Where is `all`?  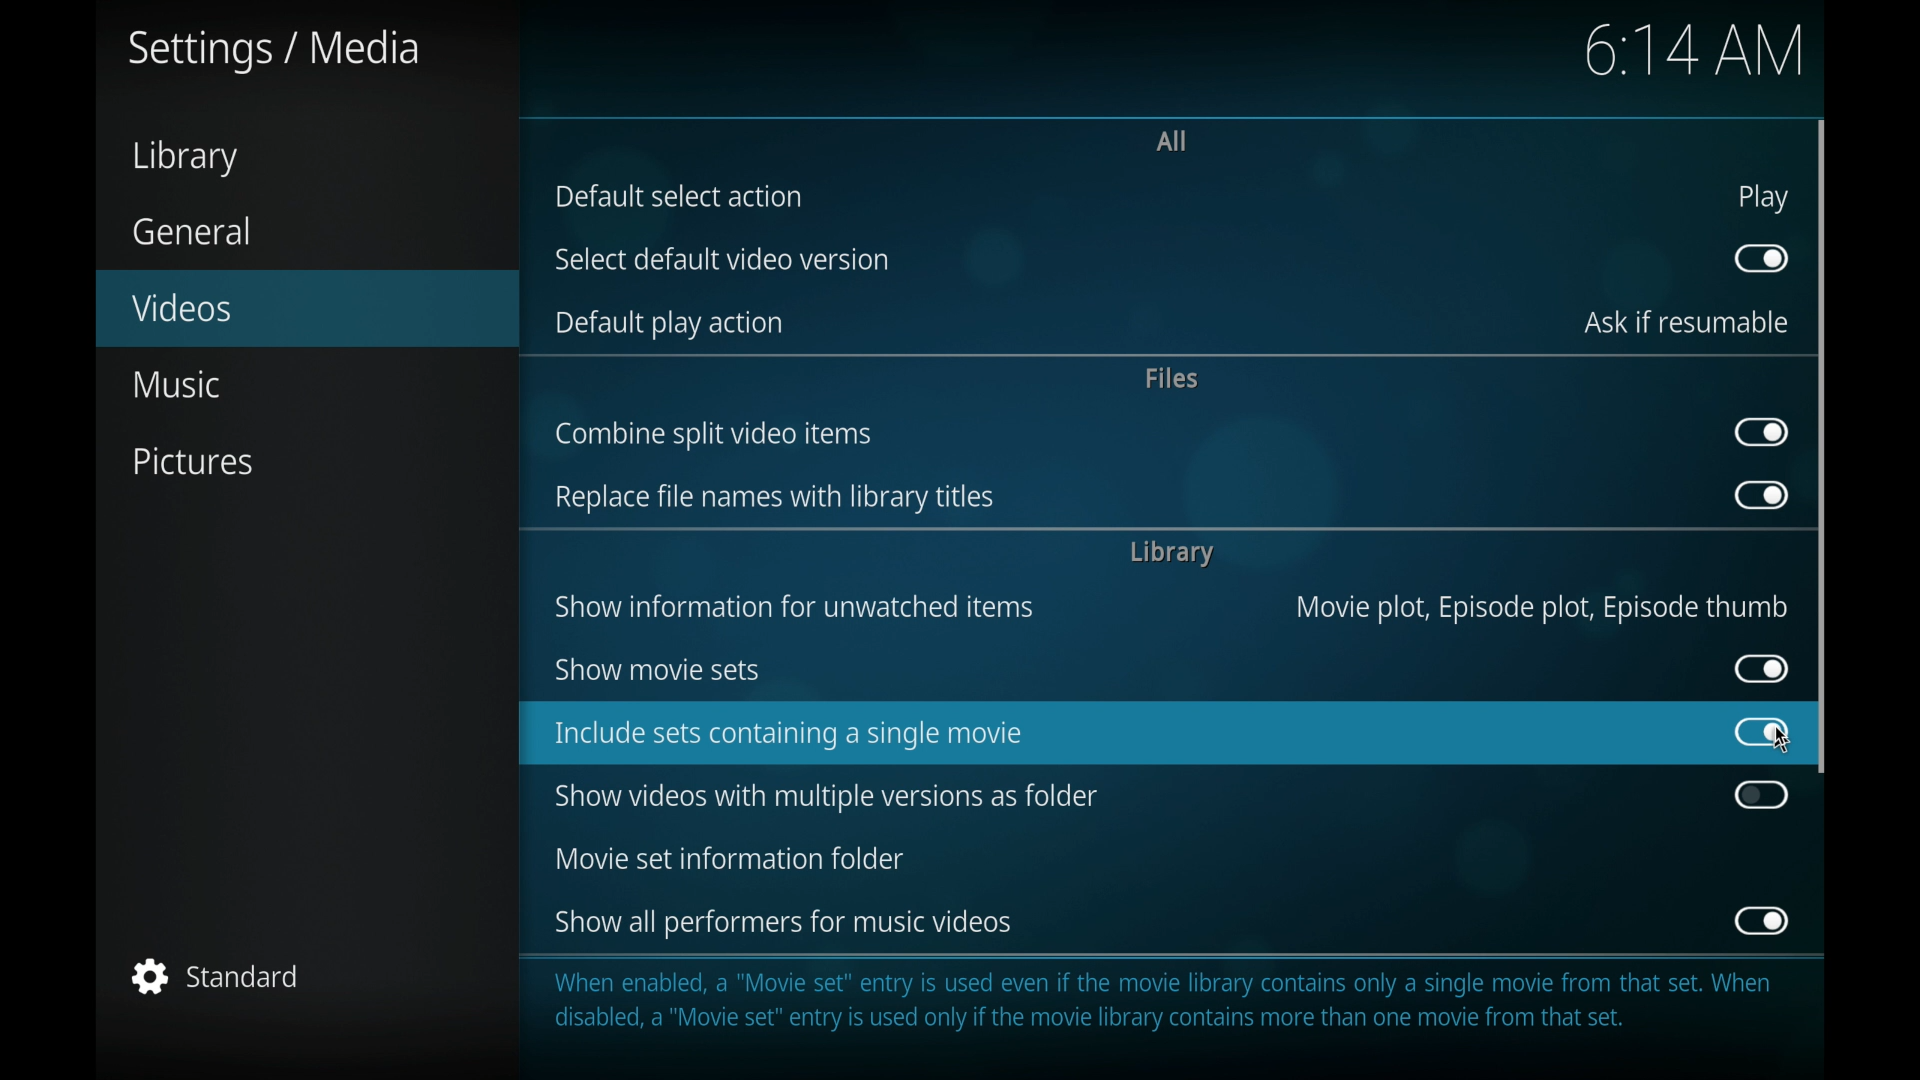
all is located at coordinates (1175, 140).